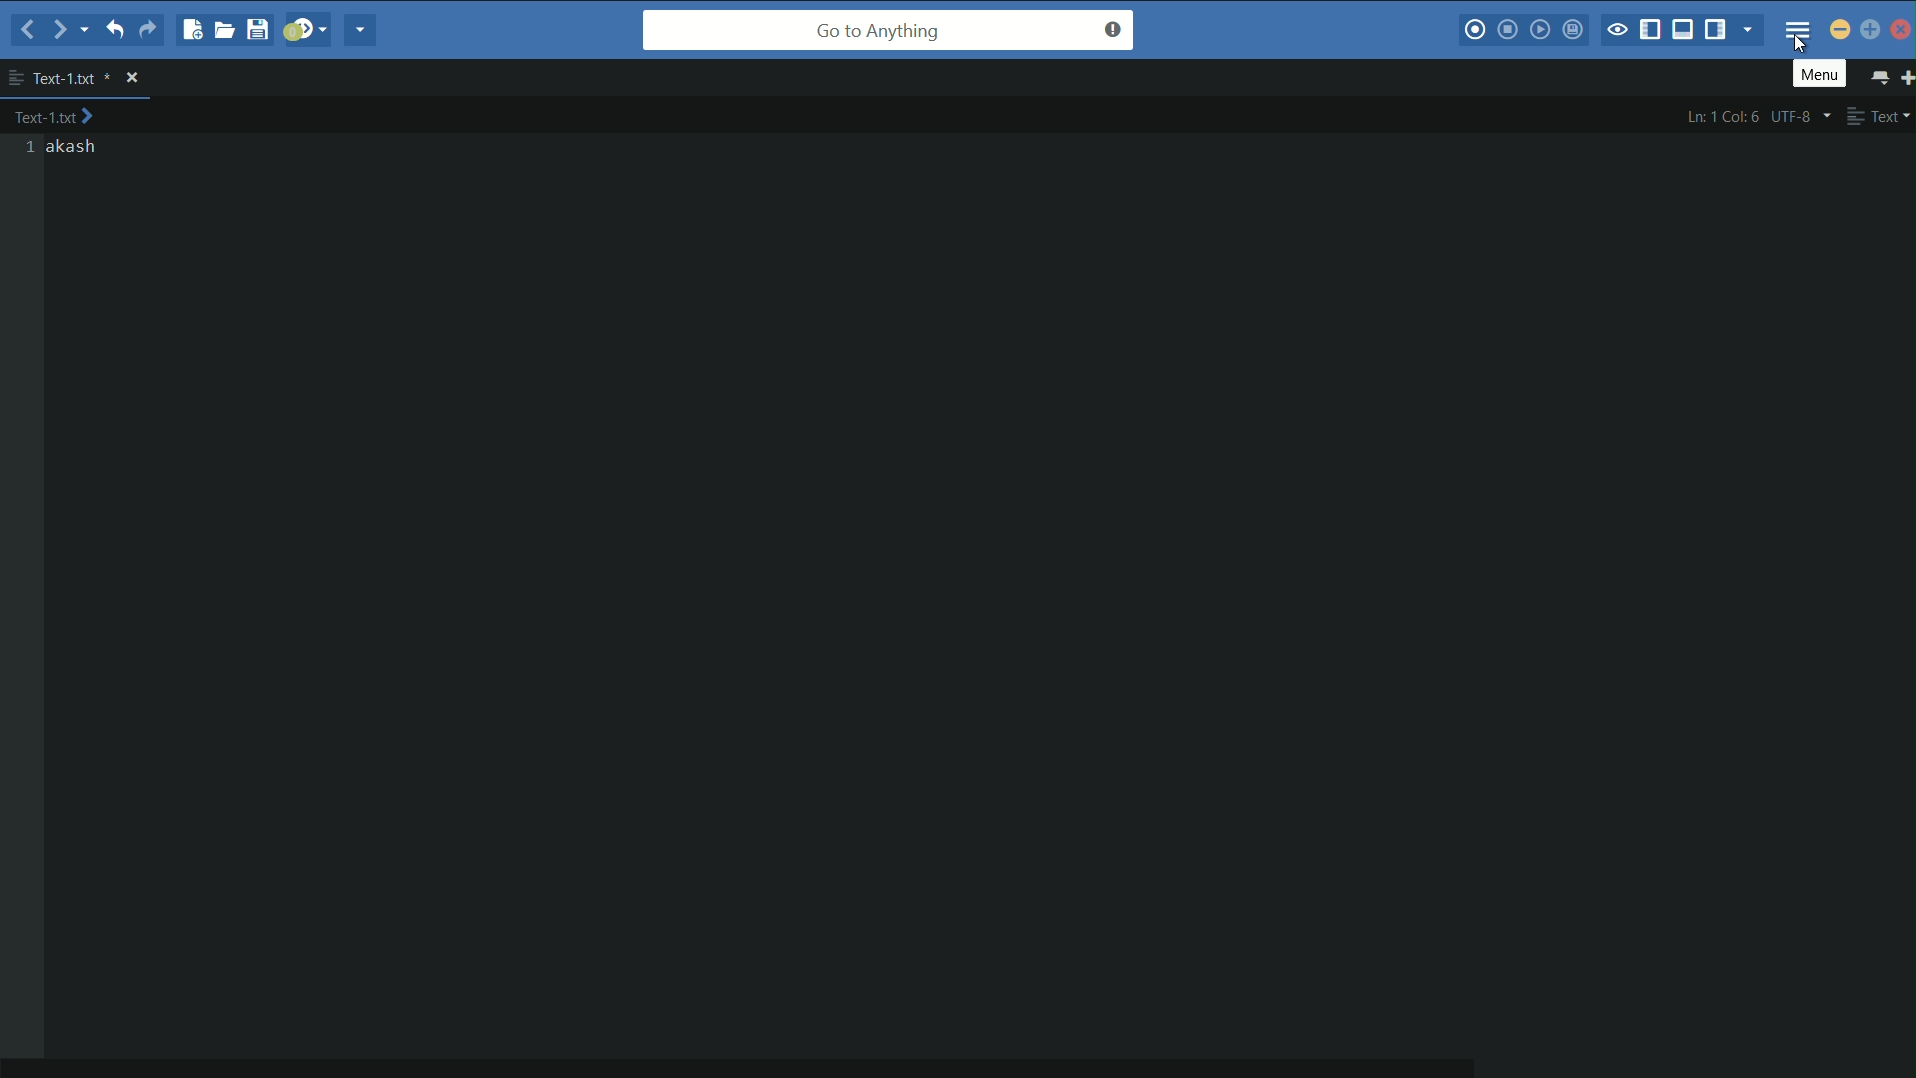 Image resolution: width=1916 pixels, height=1078 pixels. What do you see at coordinates (226, 29) in the screenshot?
I see `open a file` at bounding box center [226, 29].